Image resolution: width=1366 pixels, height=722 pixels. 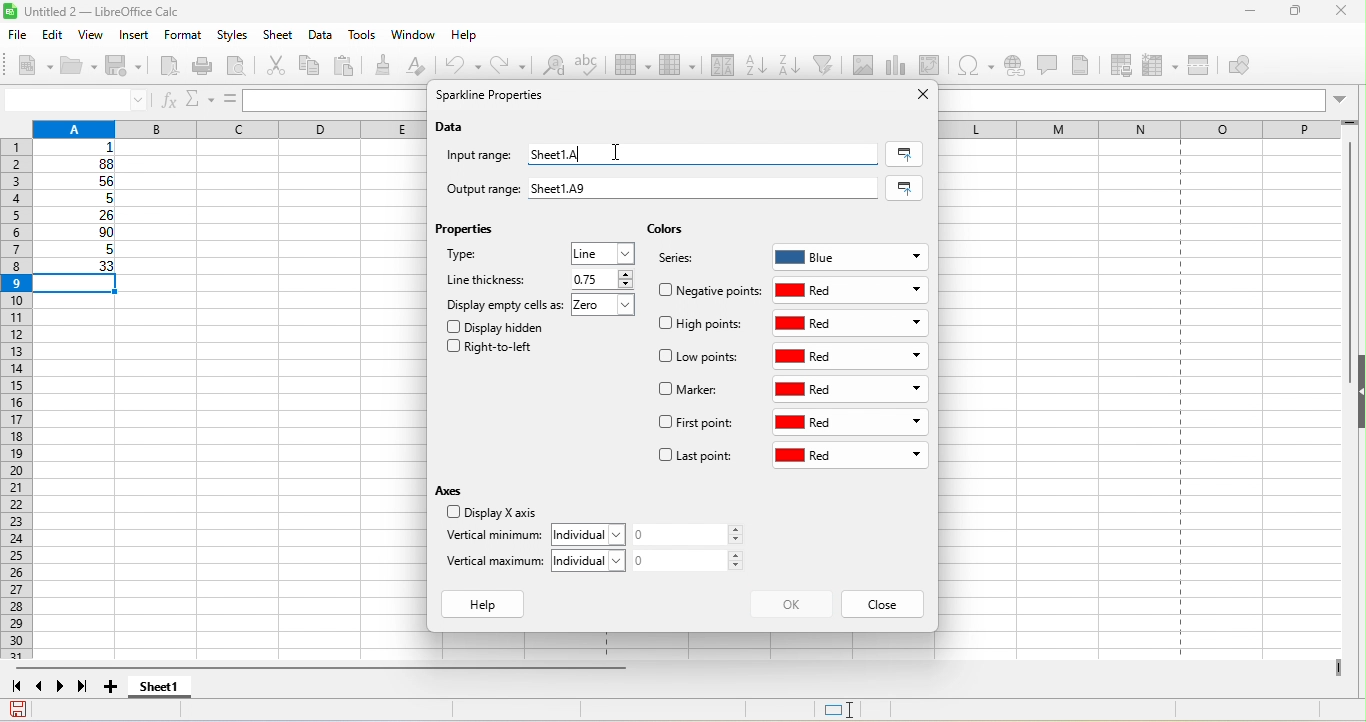 I want to click on untitled 2-libre office calc, so click(x=163, y=12).